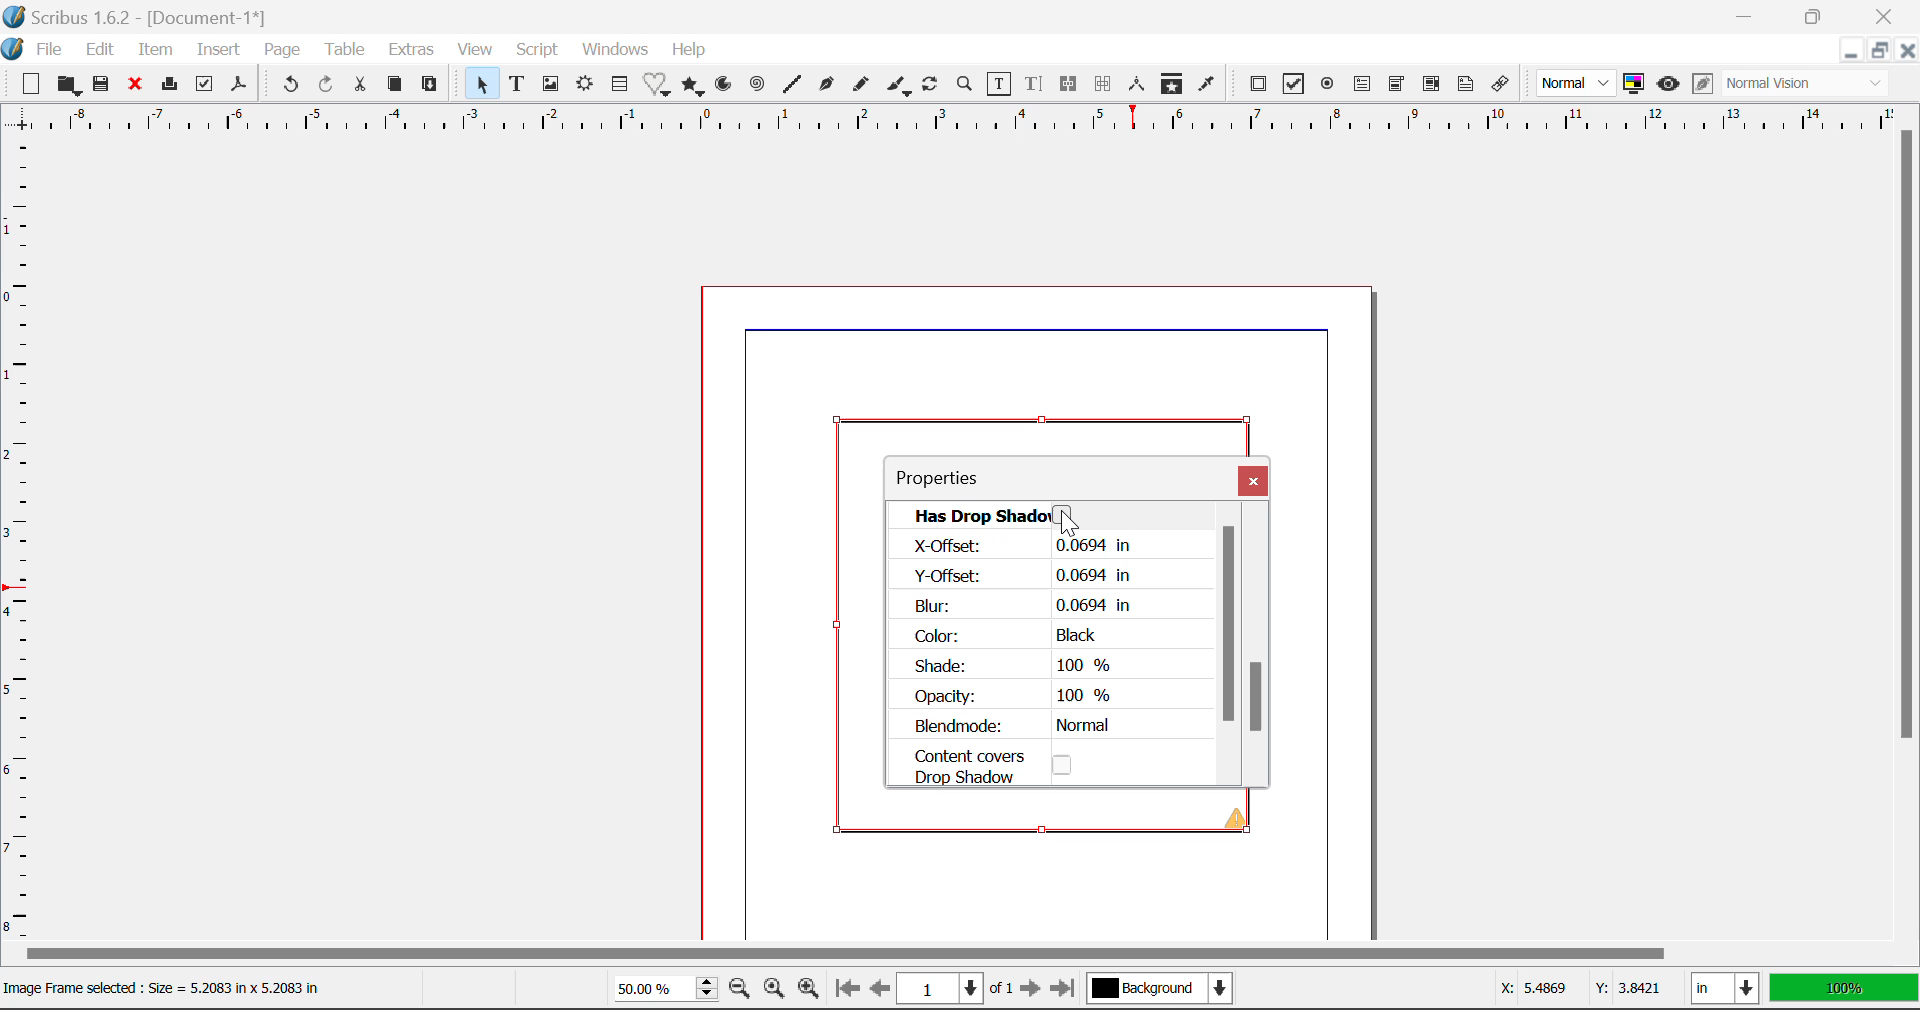  Describe the element at coordinates (1879, 50) in the screenshot. I see `Minimize` at that location.